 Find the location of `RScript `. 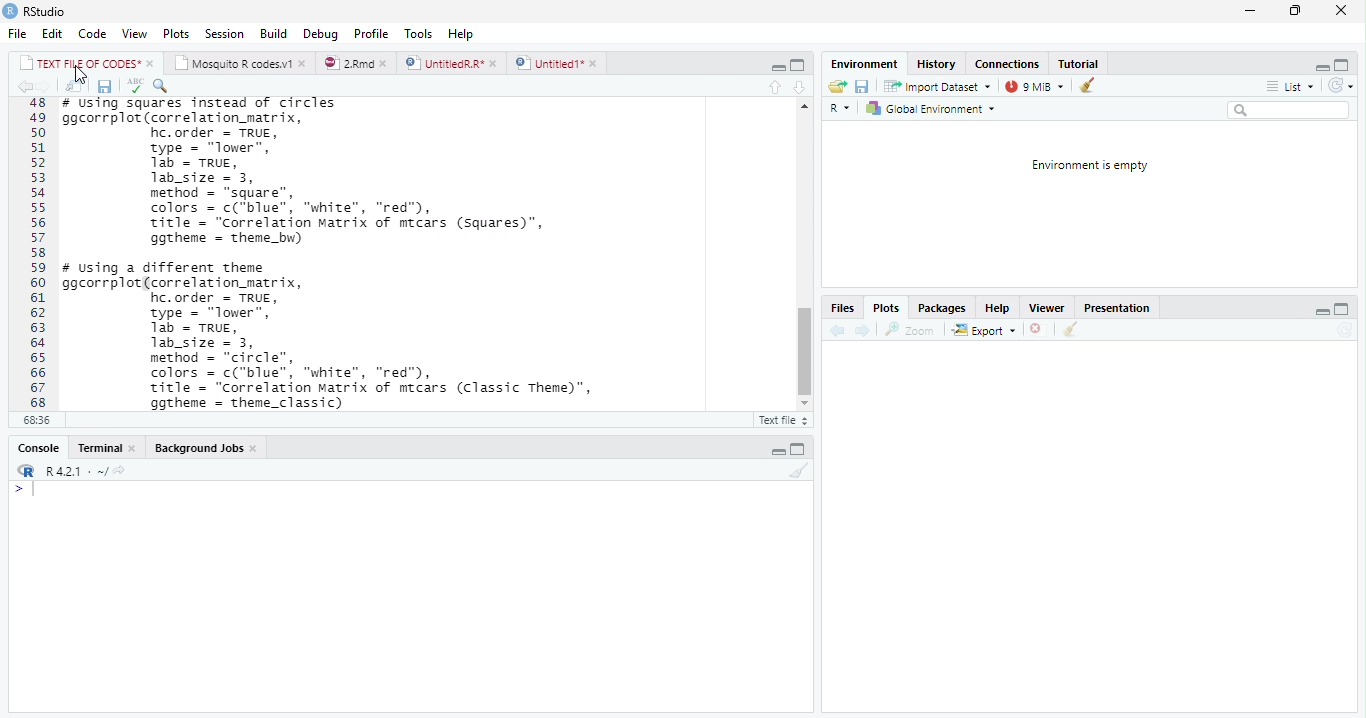

RScript  is located at coordinates (781, 421).